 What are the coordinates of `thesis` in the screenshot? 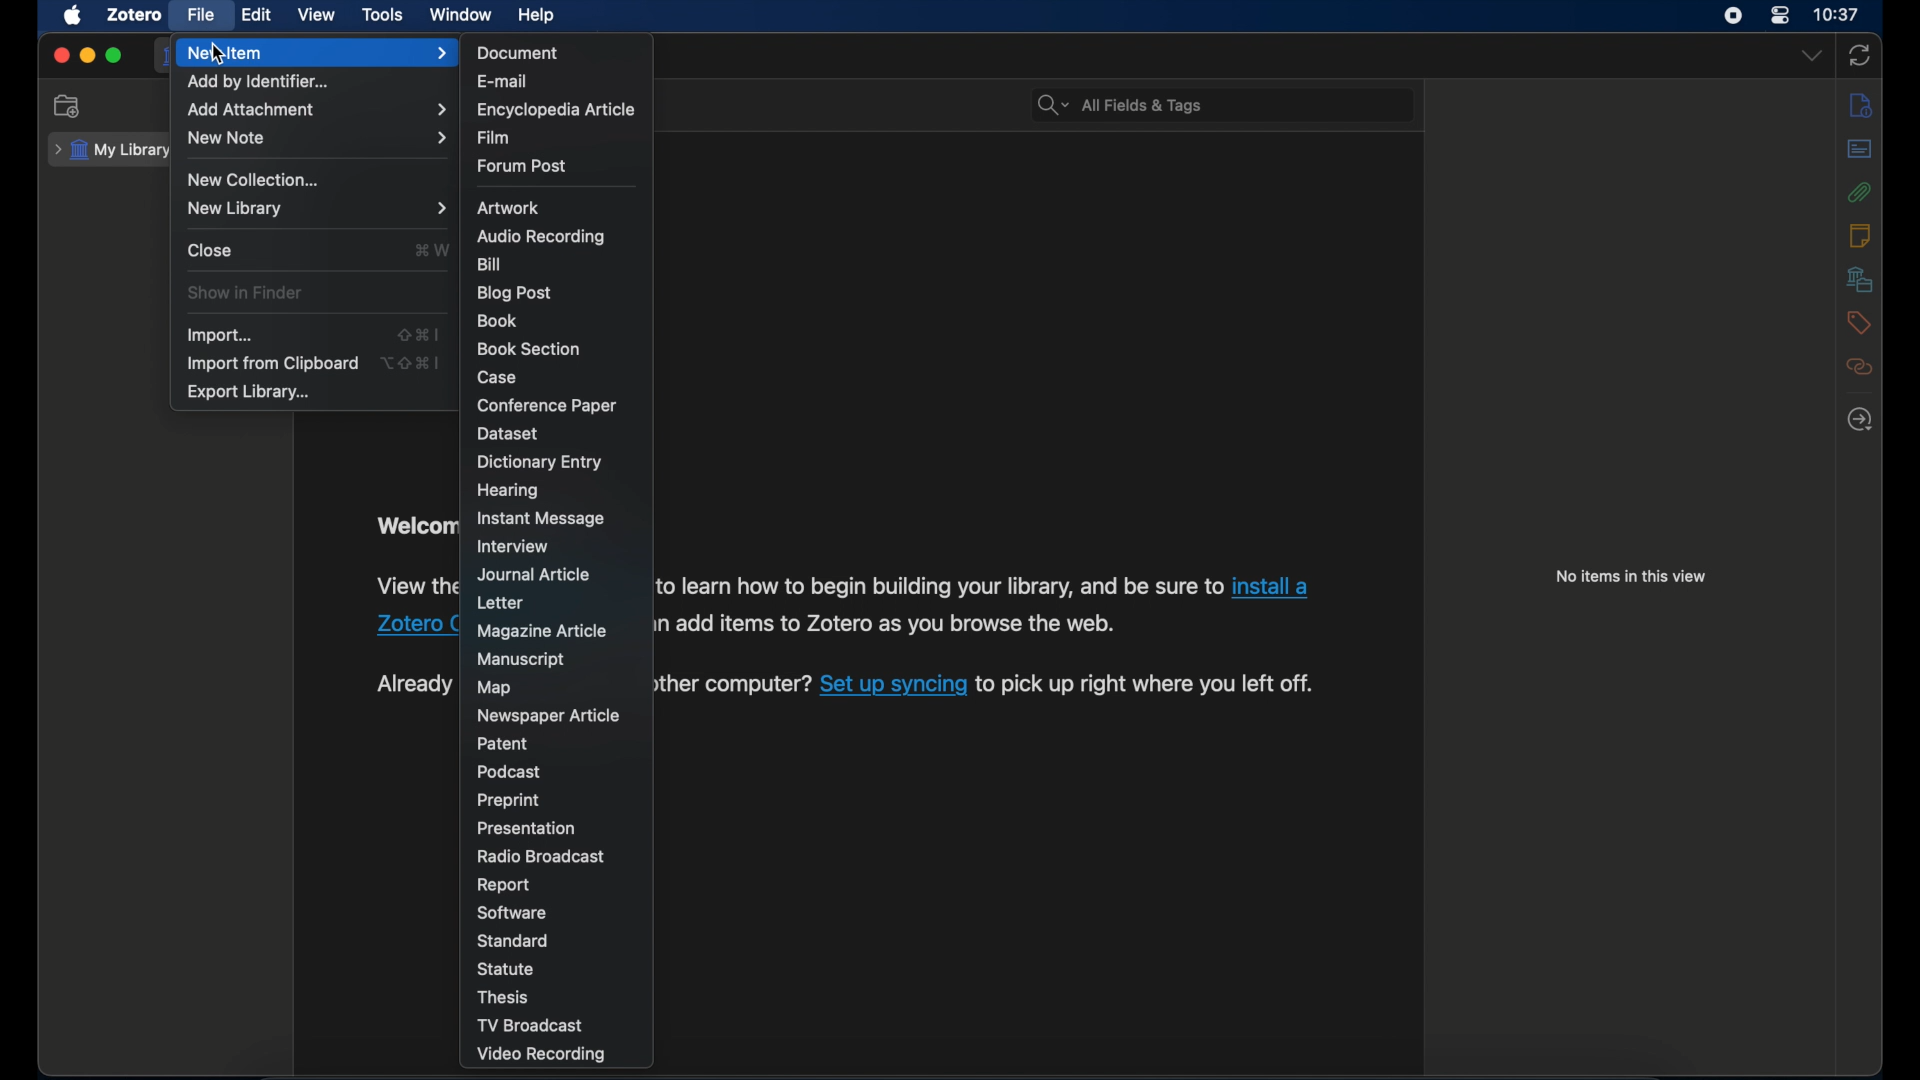 It's located at (503, 998).